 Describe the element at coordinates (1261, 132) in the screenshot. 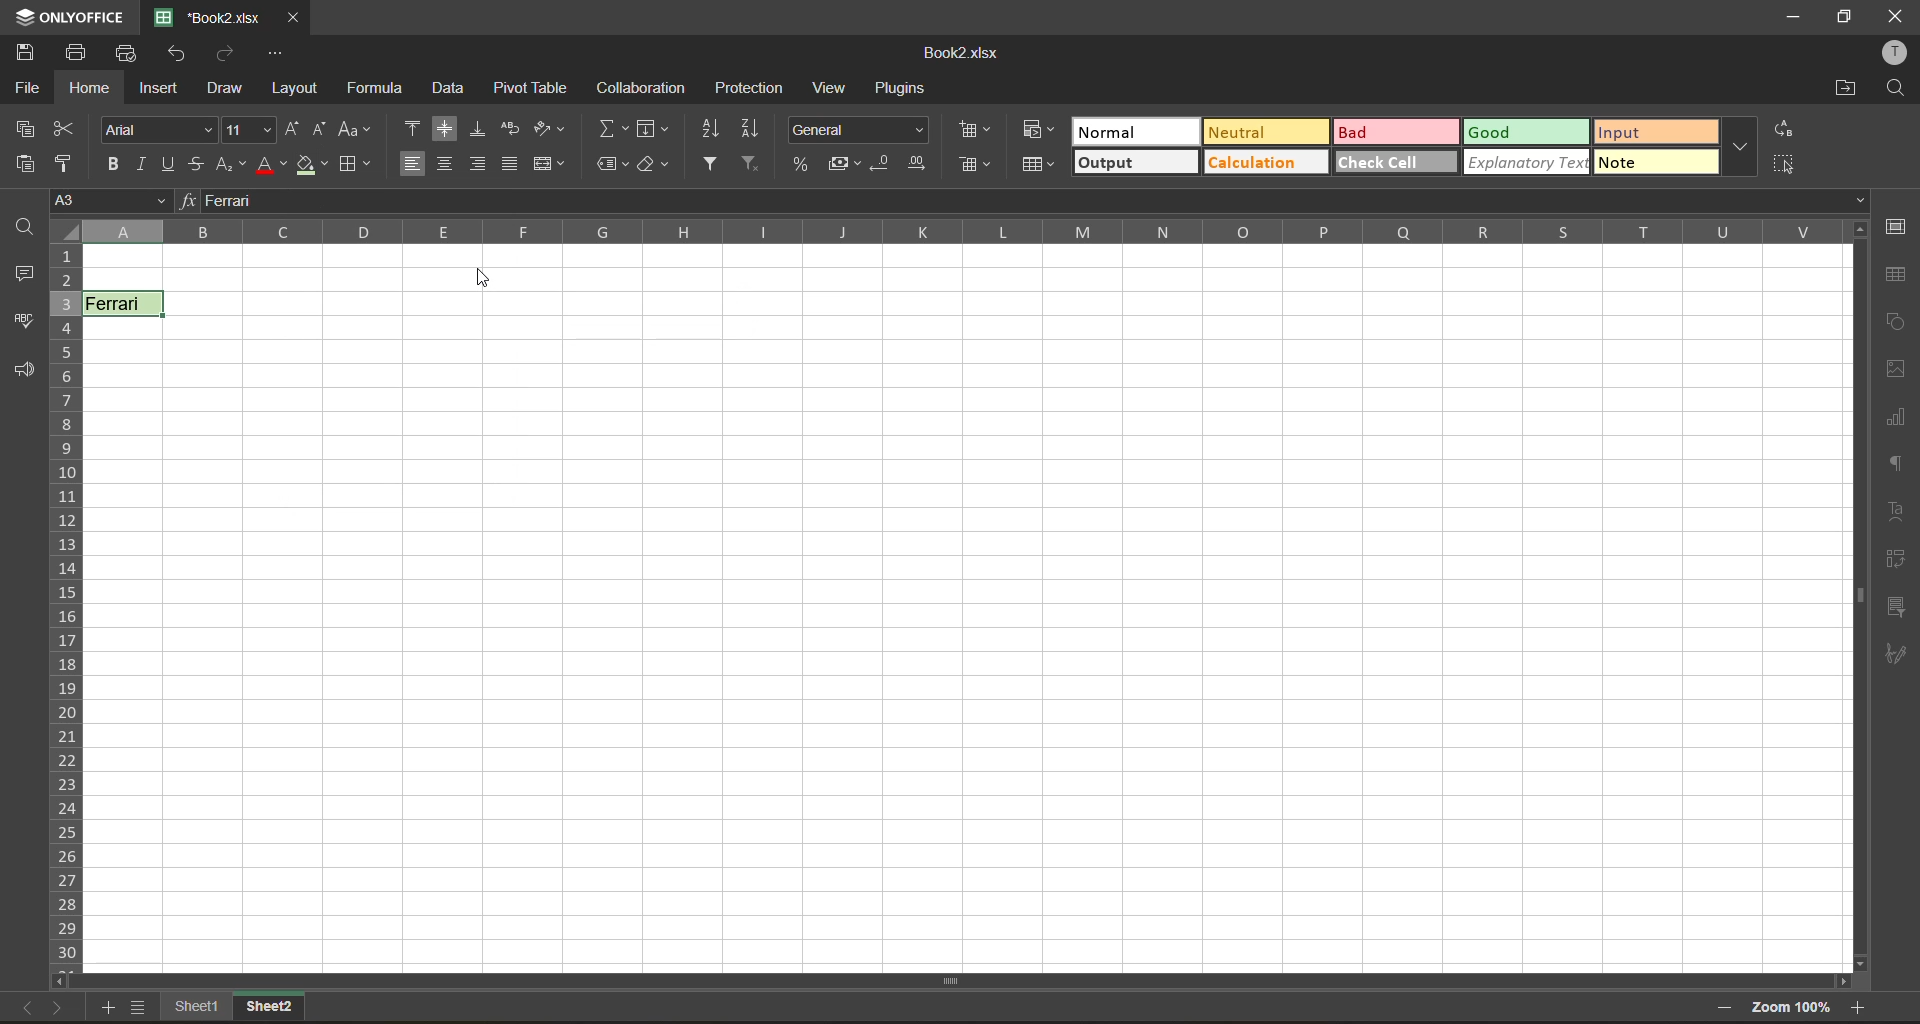

I see `neutral` at that location.